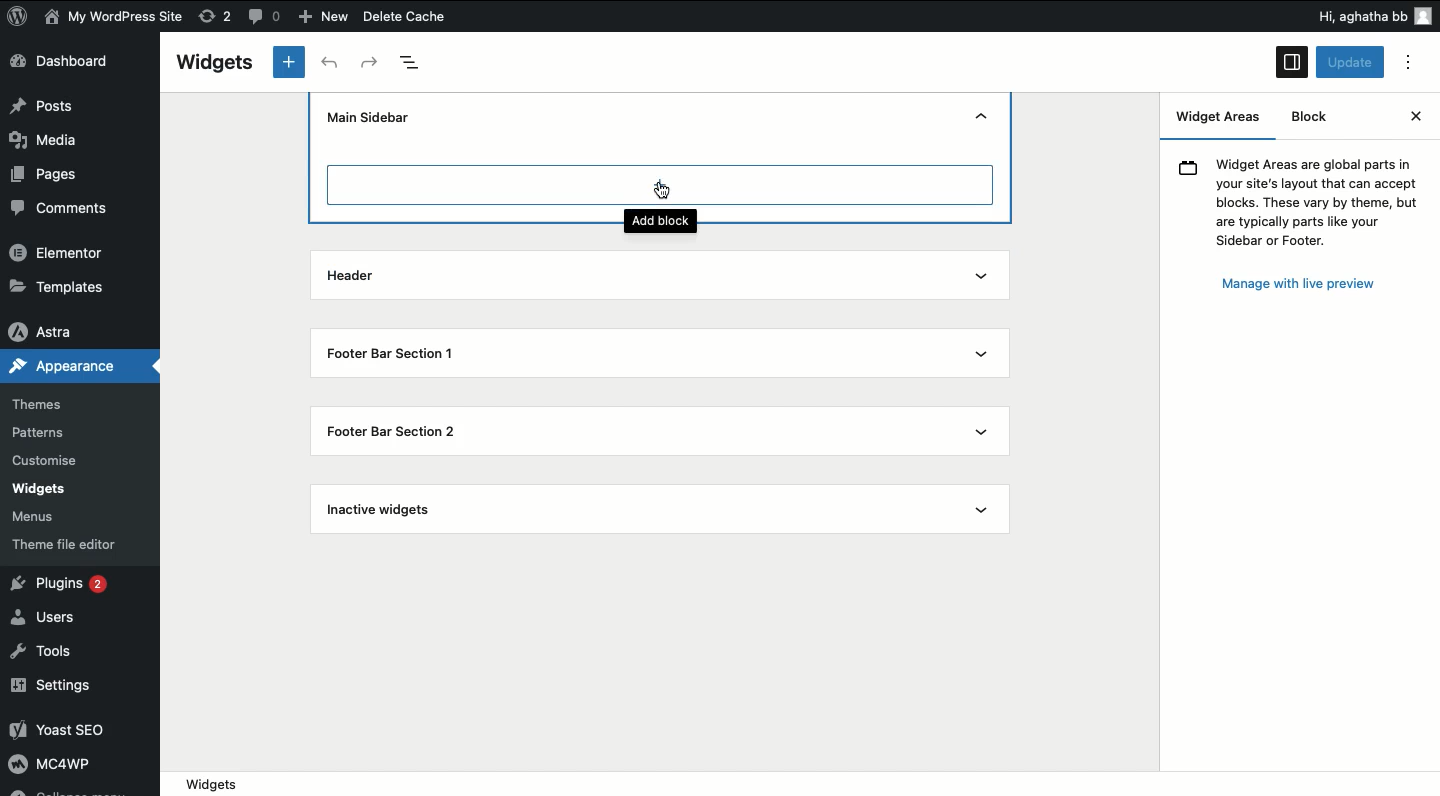 Image resolution: width=1440 pixels, height=796 pixels. I want to click on cursor, so click(663, 189).